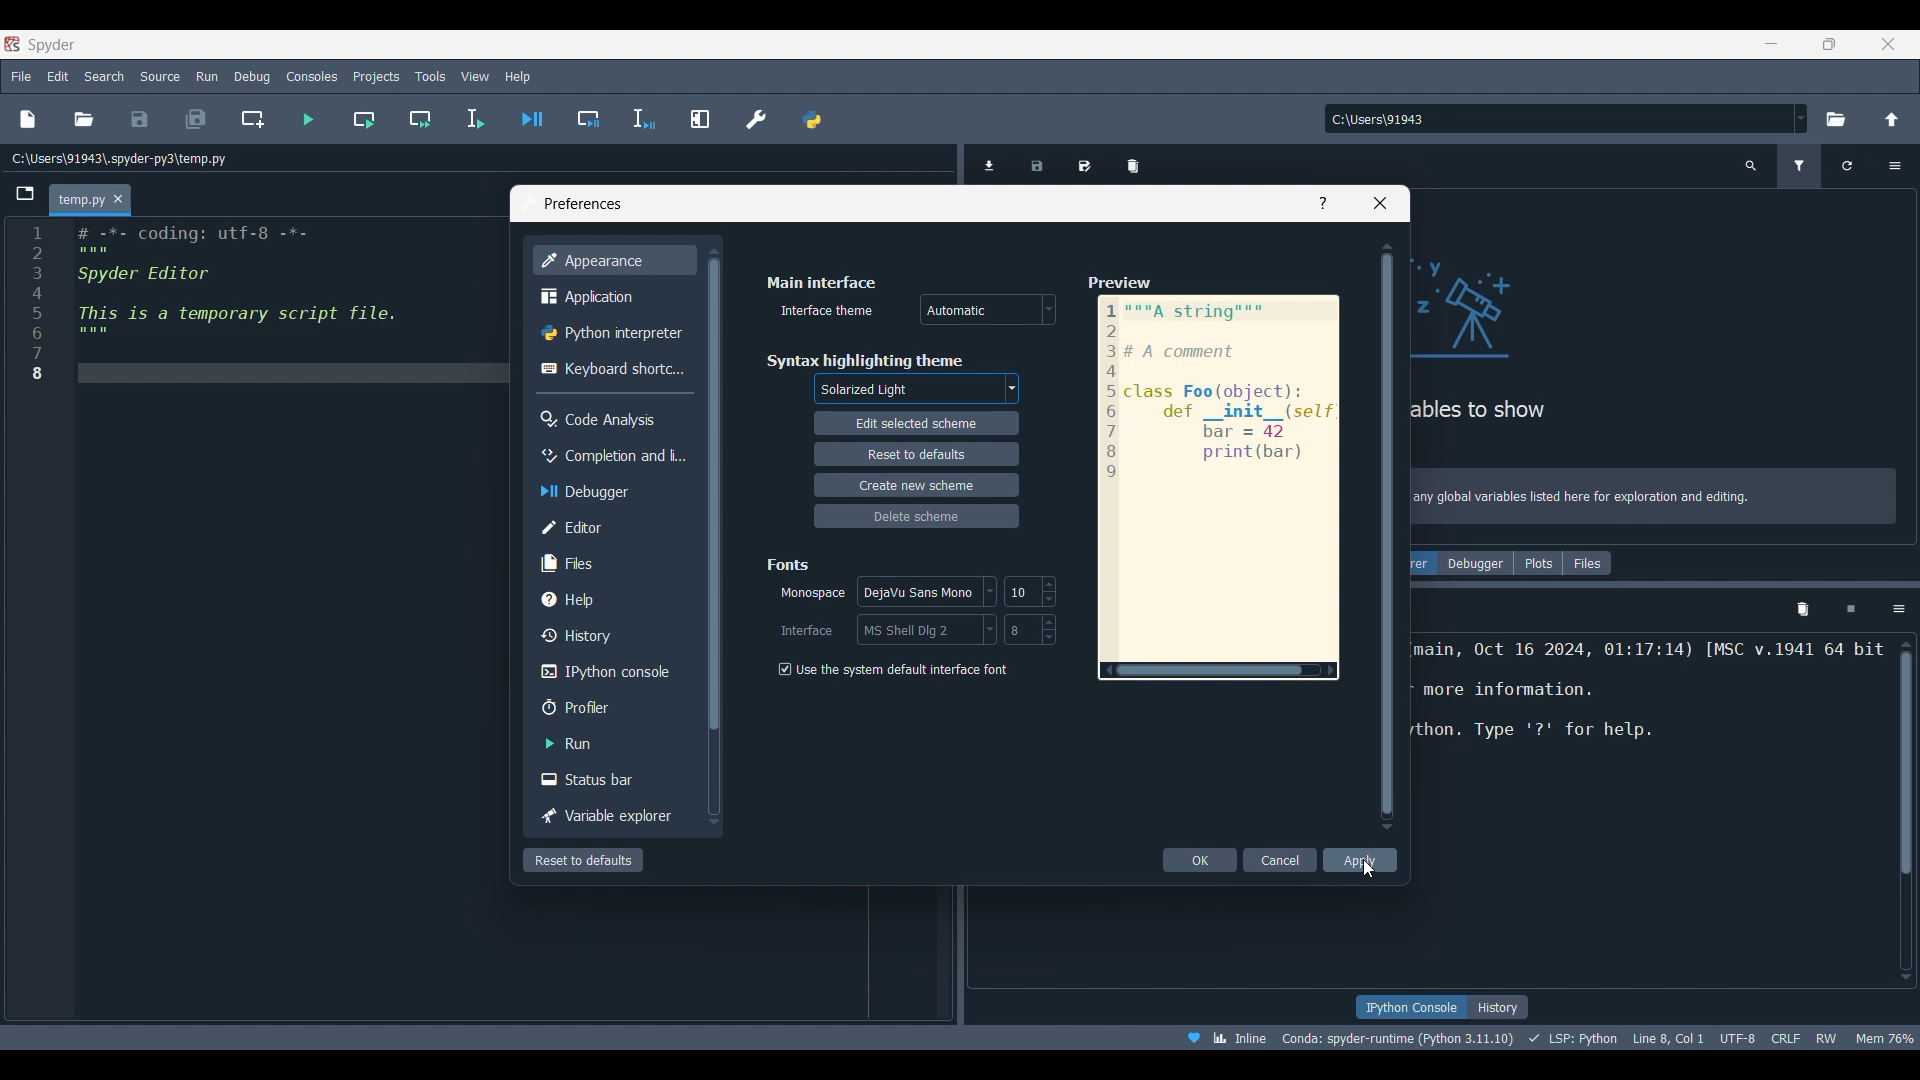 This screenshot has width=1920, height=1080. I want to click on History, so click(612, 635).